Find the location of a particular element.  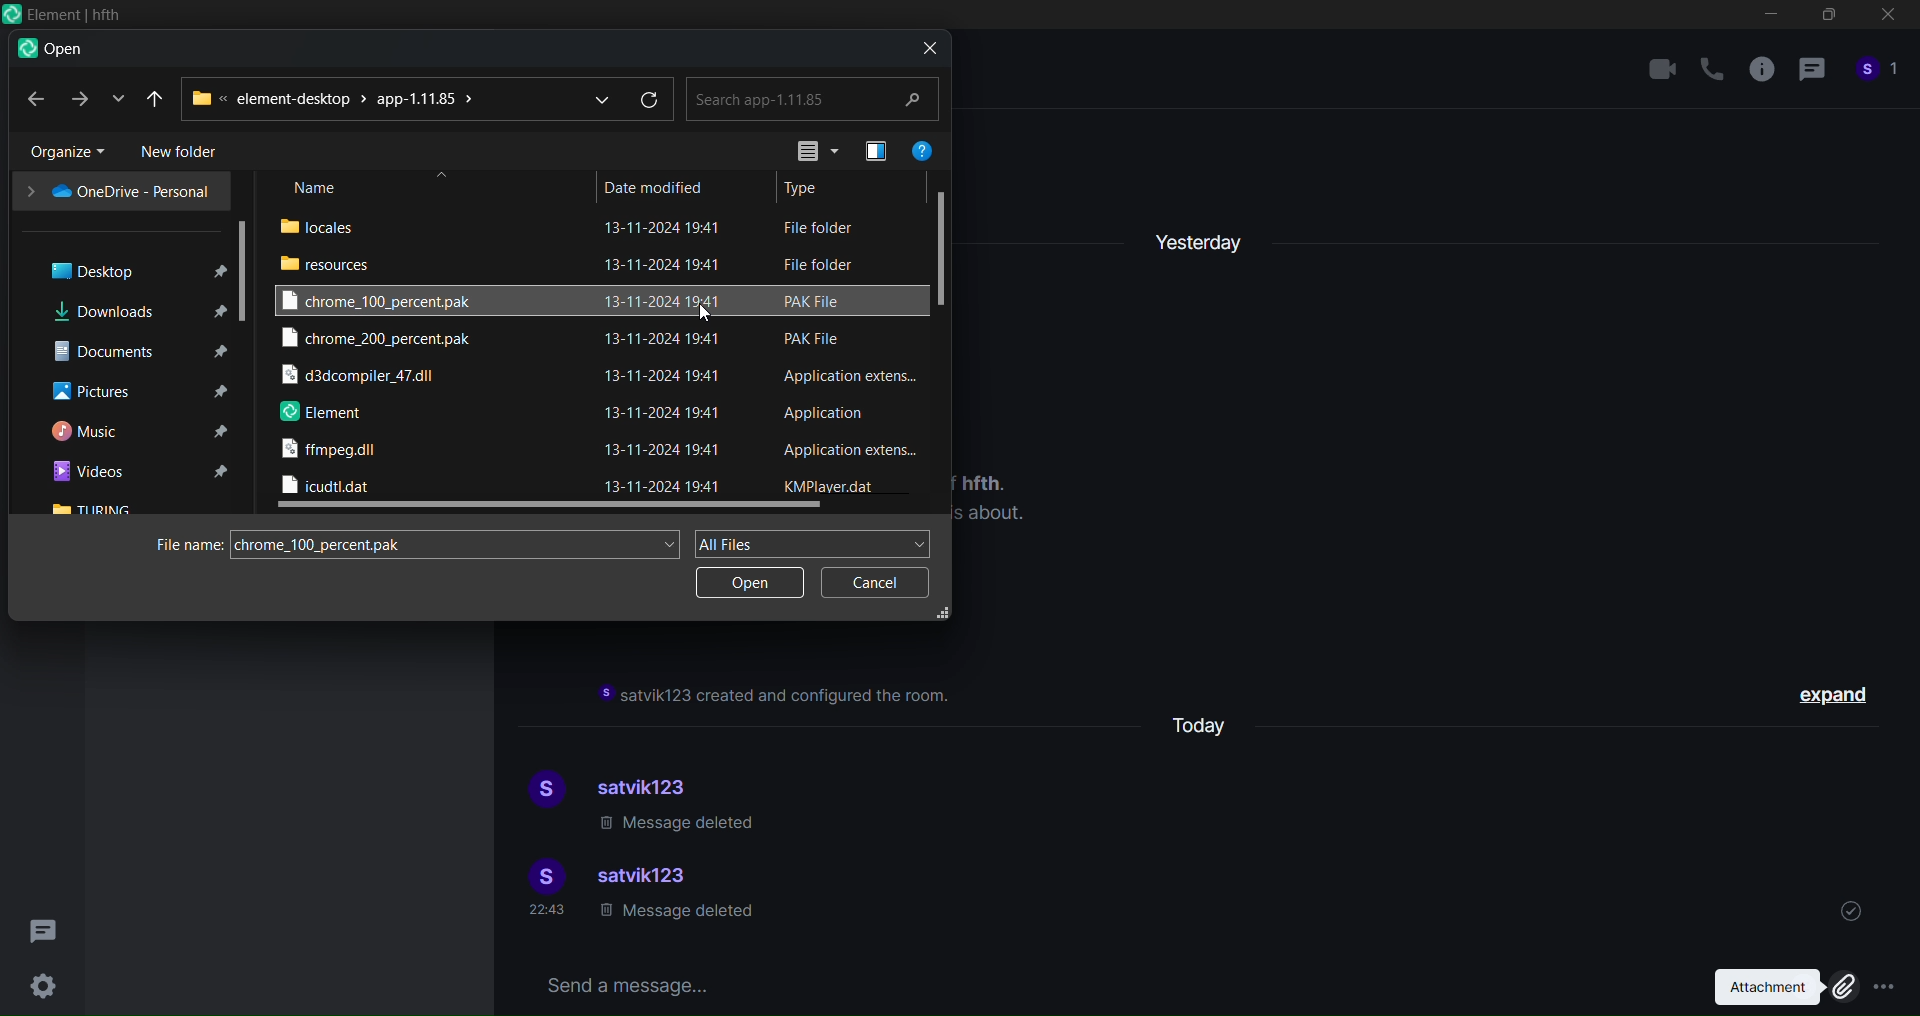

organize is located at coordinates (59, 151).